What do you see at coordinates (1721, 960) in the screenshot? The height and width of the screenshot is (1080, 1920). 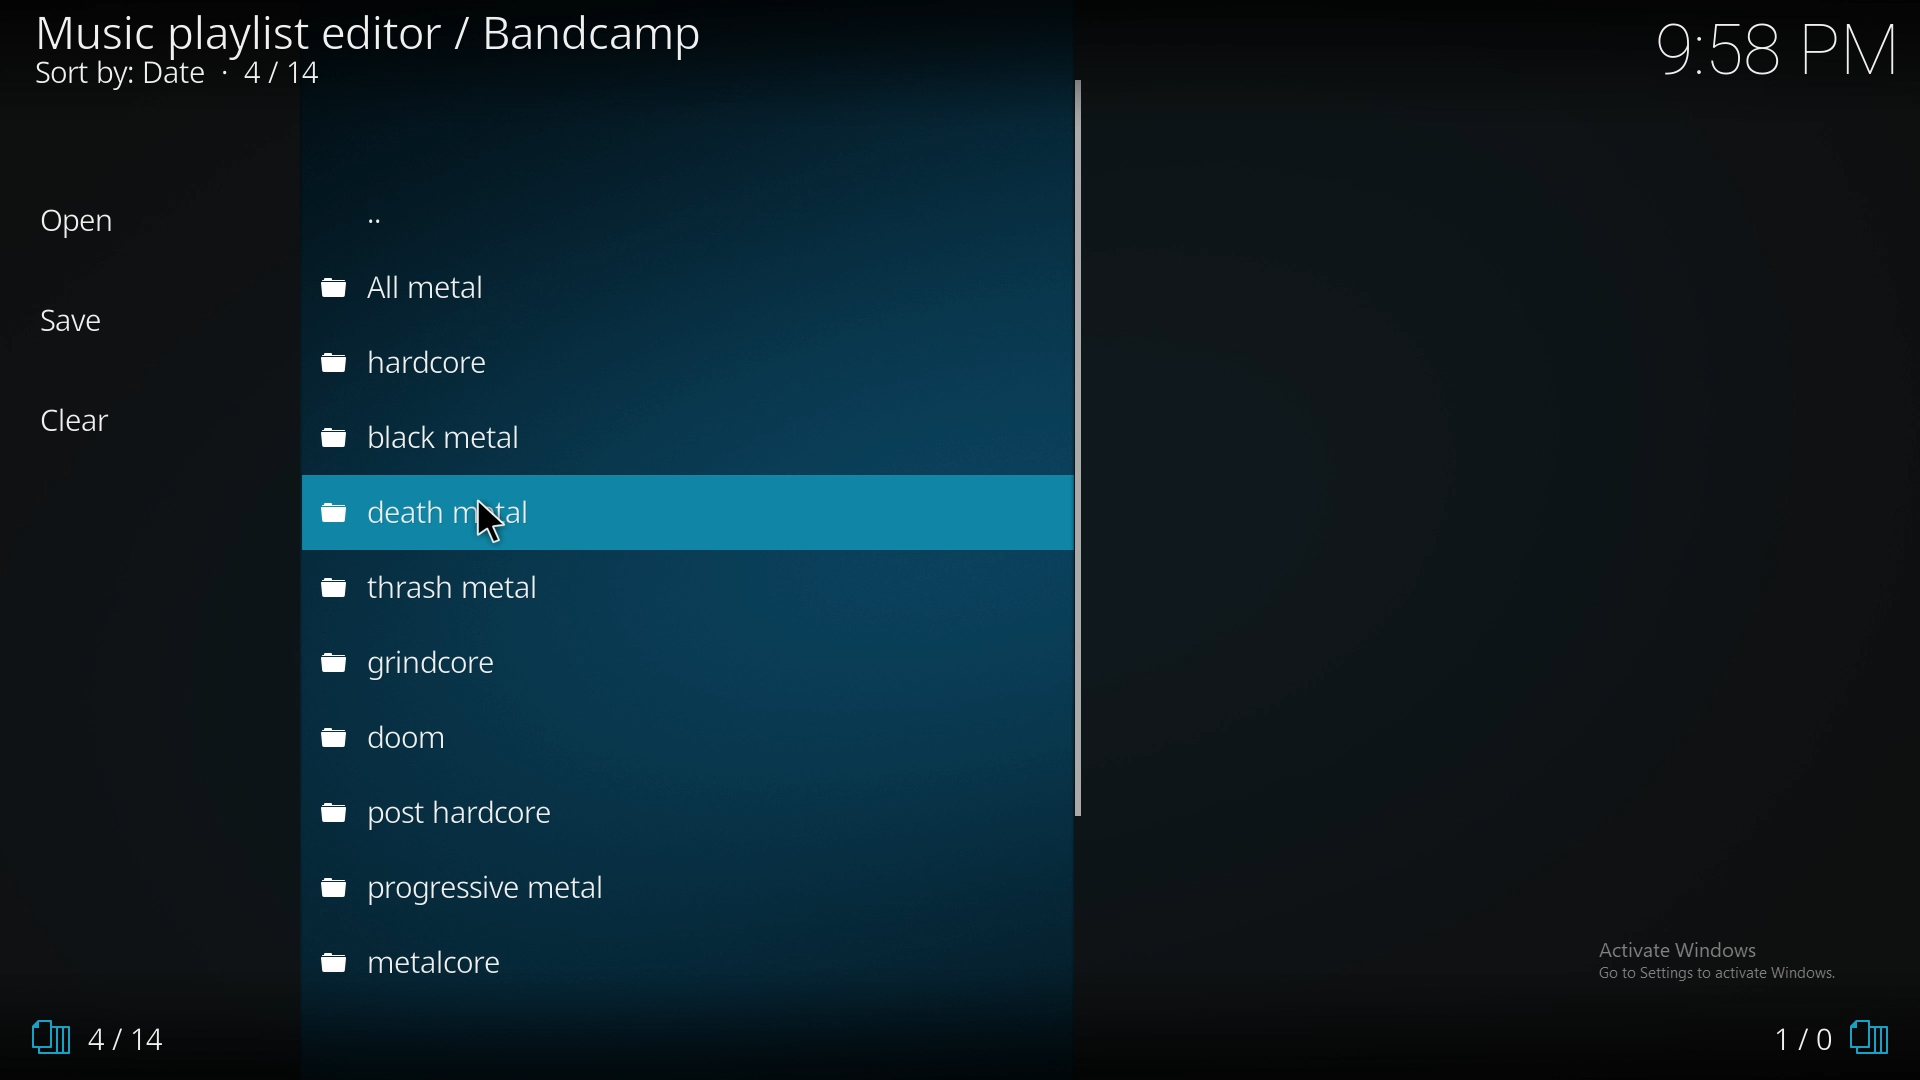 I see `Activate Windows, Go to settings to activate windows` at bounding box center [1721, 960].